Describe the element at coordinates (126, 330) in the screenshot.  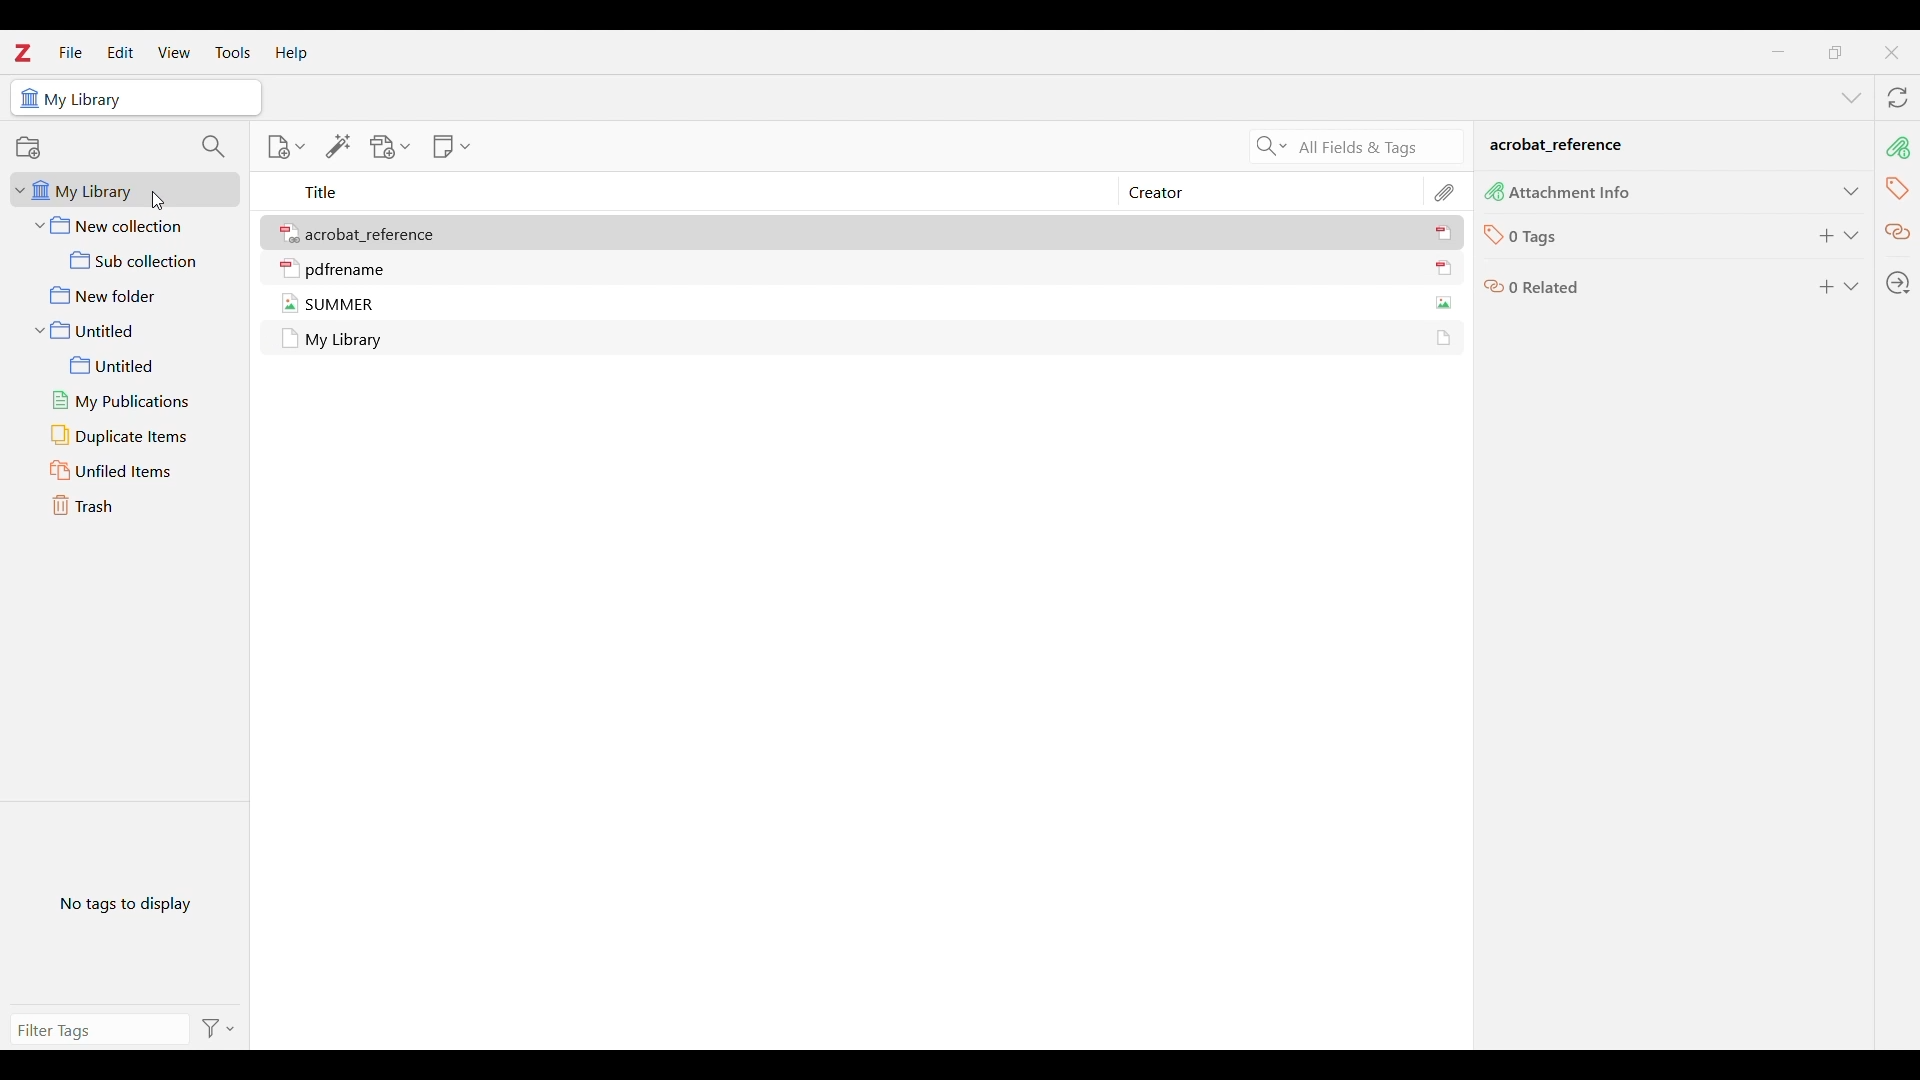
I see `Untitled folder` at that location.